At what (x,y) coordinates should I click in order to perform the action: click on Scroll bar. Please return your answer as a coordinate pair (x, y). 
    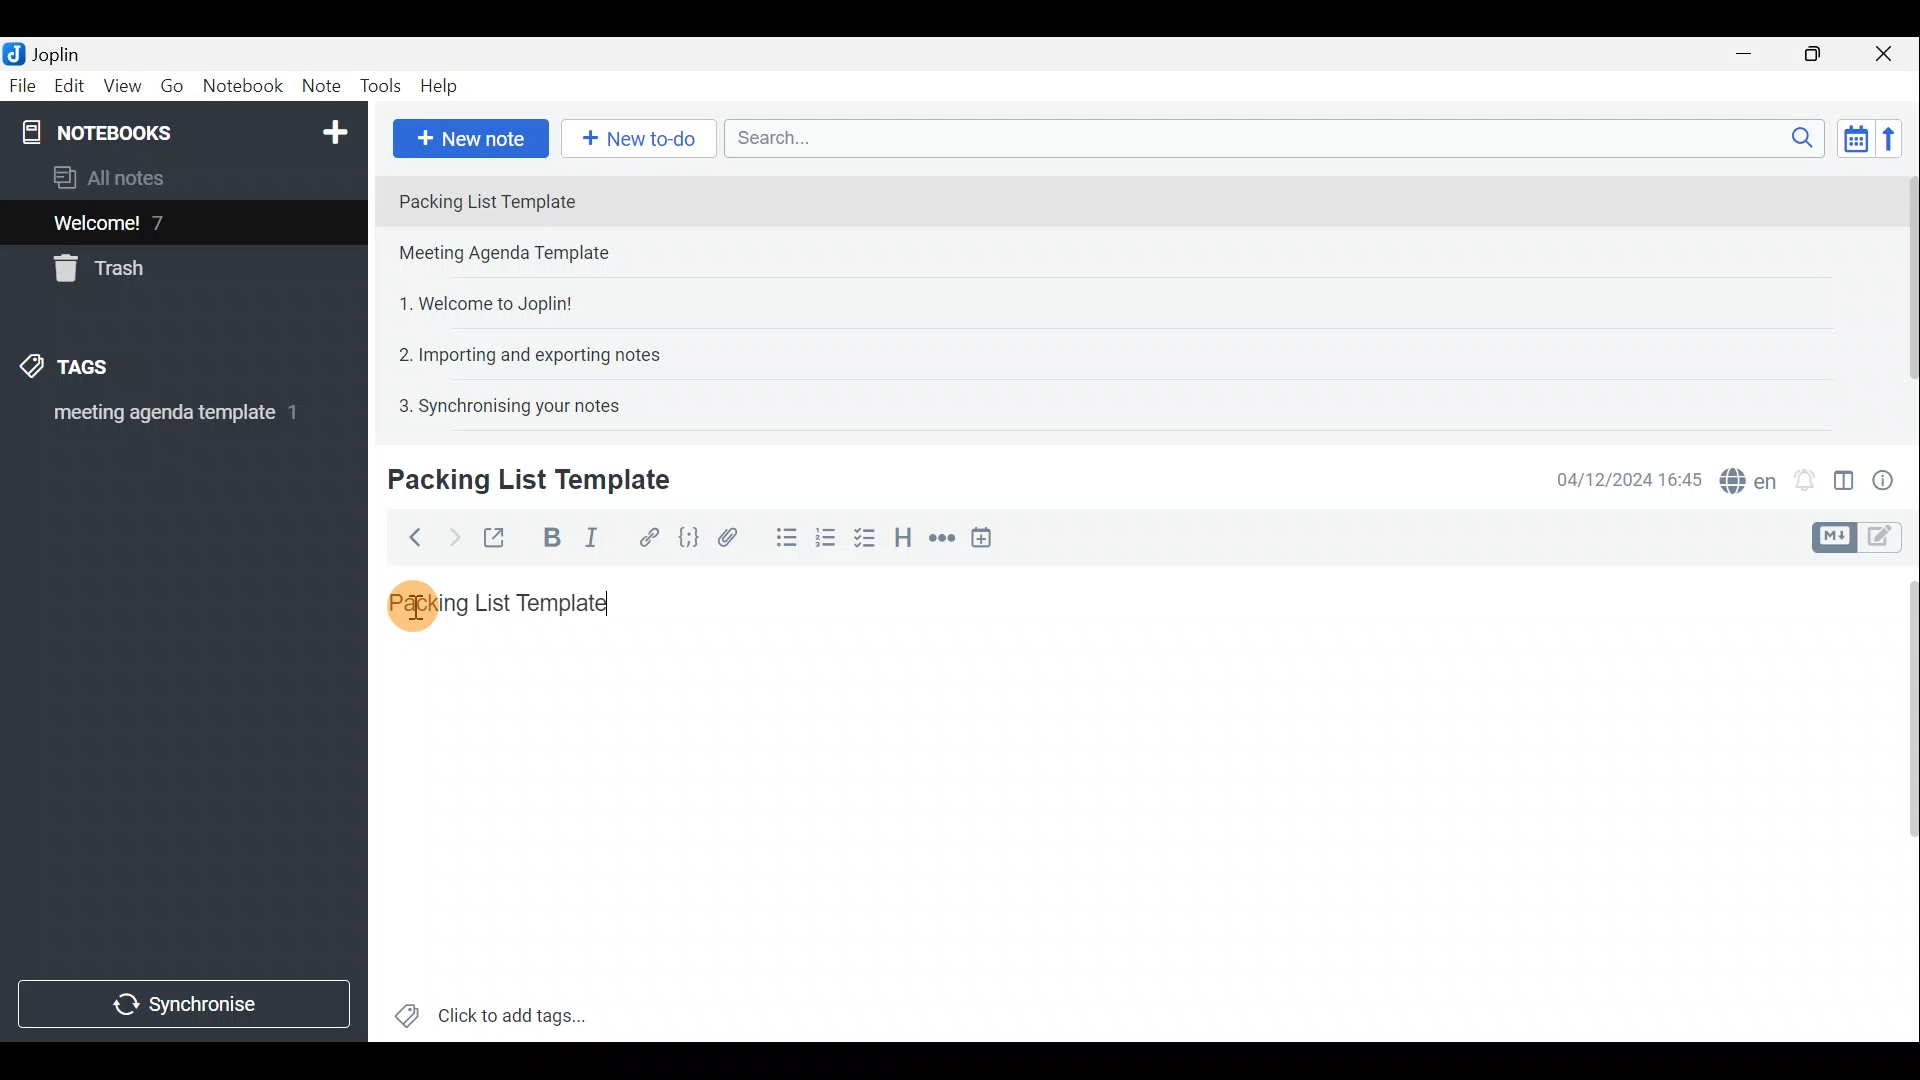
    Looking at the image, I should click on (1901, 292).